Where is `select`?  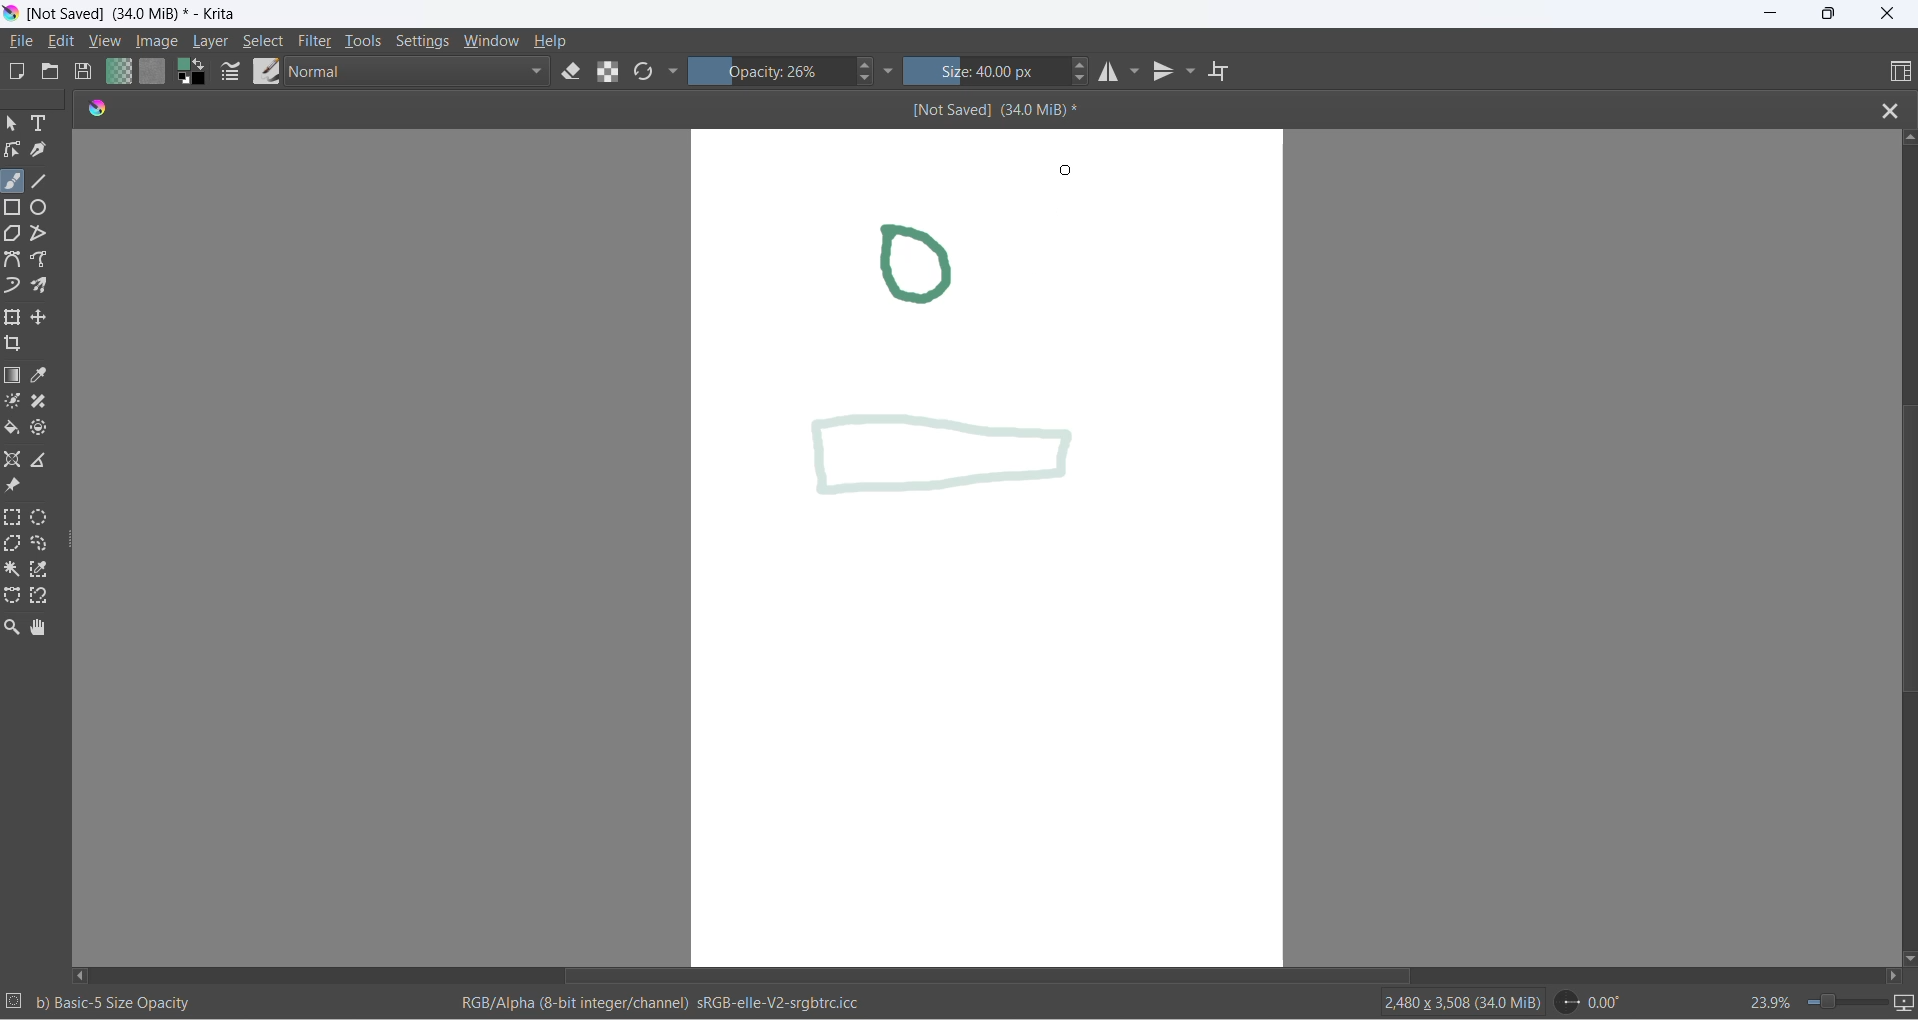 select is located at coordinates (261, 40).